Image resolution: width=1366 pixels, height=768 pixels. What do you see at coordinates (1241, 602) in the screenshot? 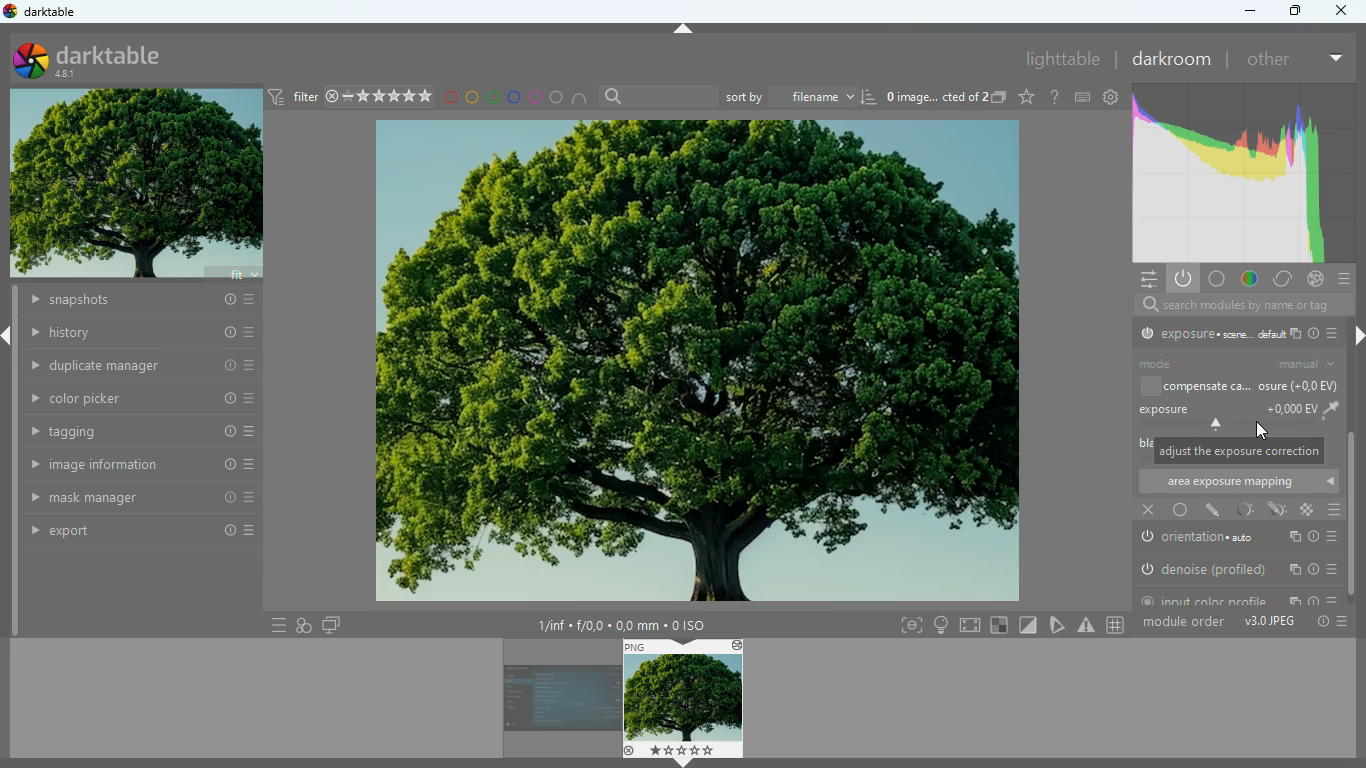
I see `input color profile` at bounding box center [1241, 602].